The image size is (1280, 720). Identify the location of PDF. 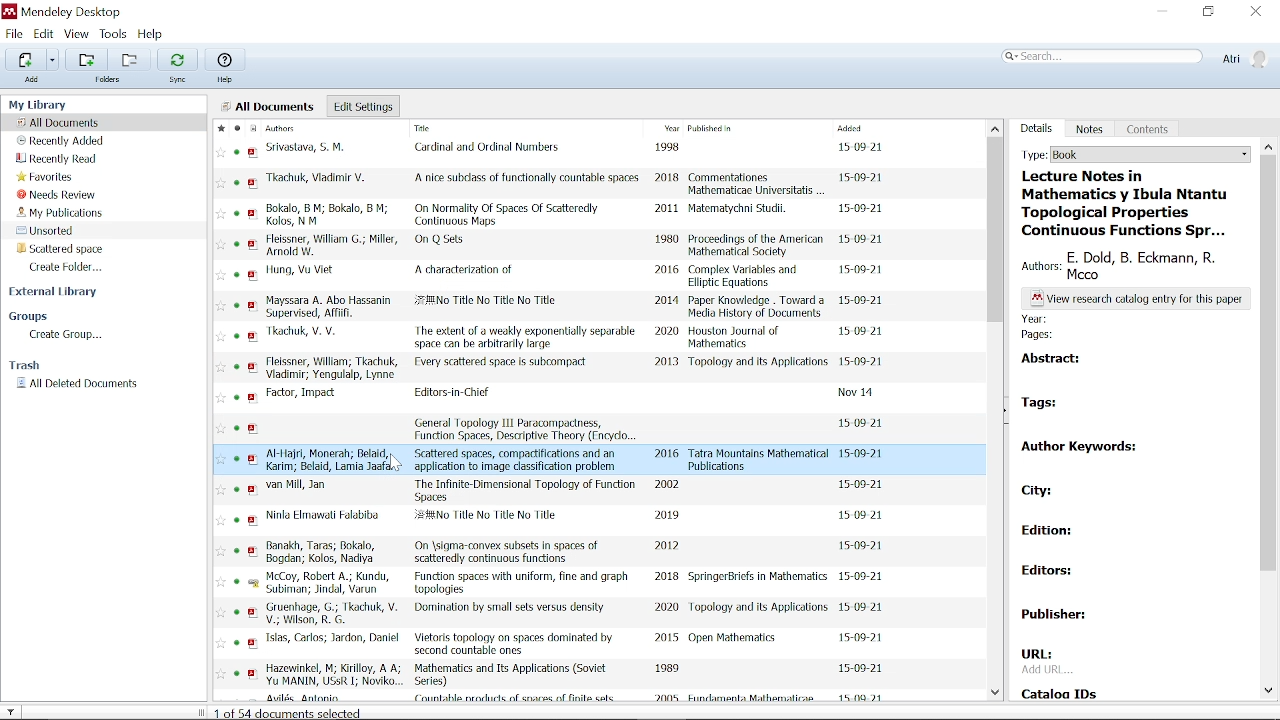
(251, 411).